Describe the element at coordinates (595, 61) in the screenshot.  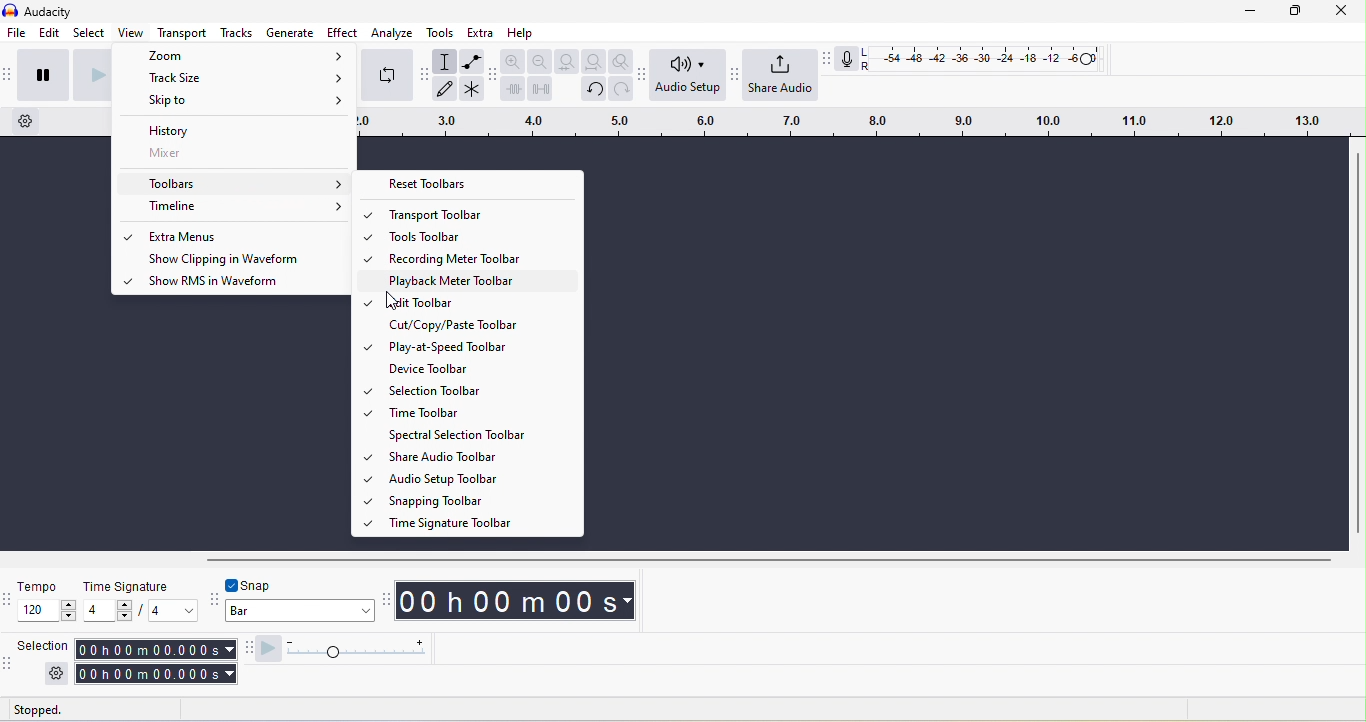
I see `fit project to width` at that location.